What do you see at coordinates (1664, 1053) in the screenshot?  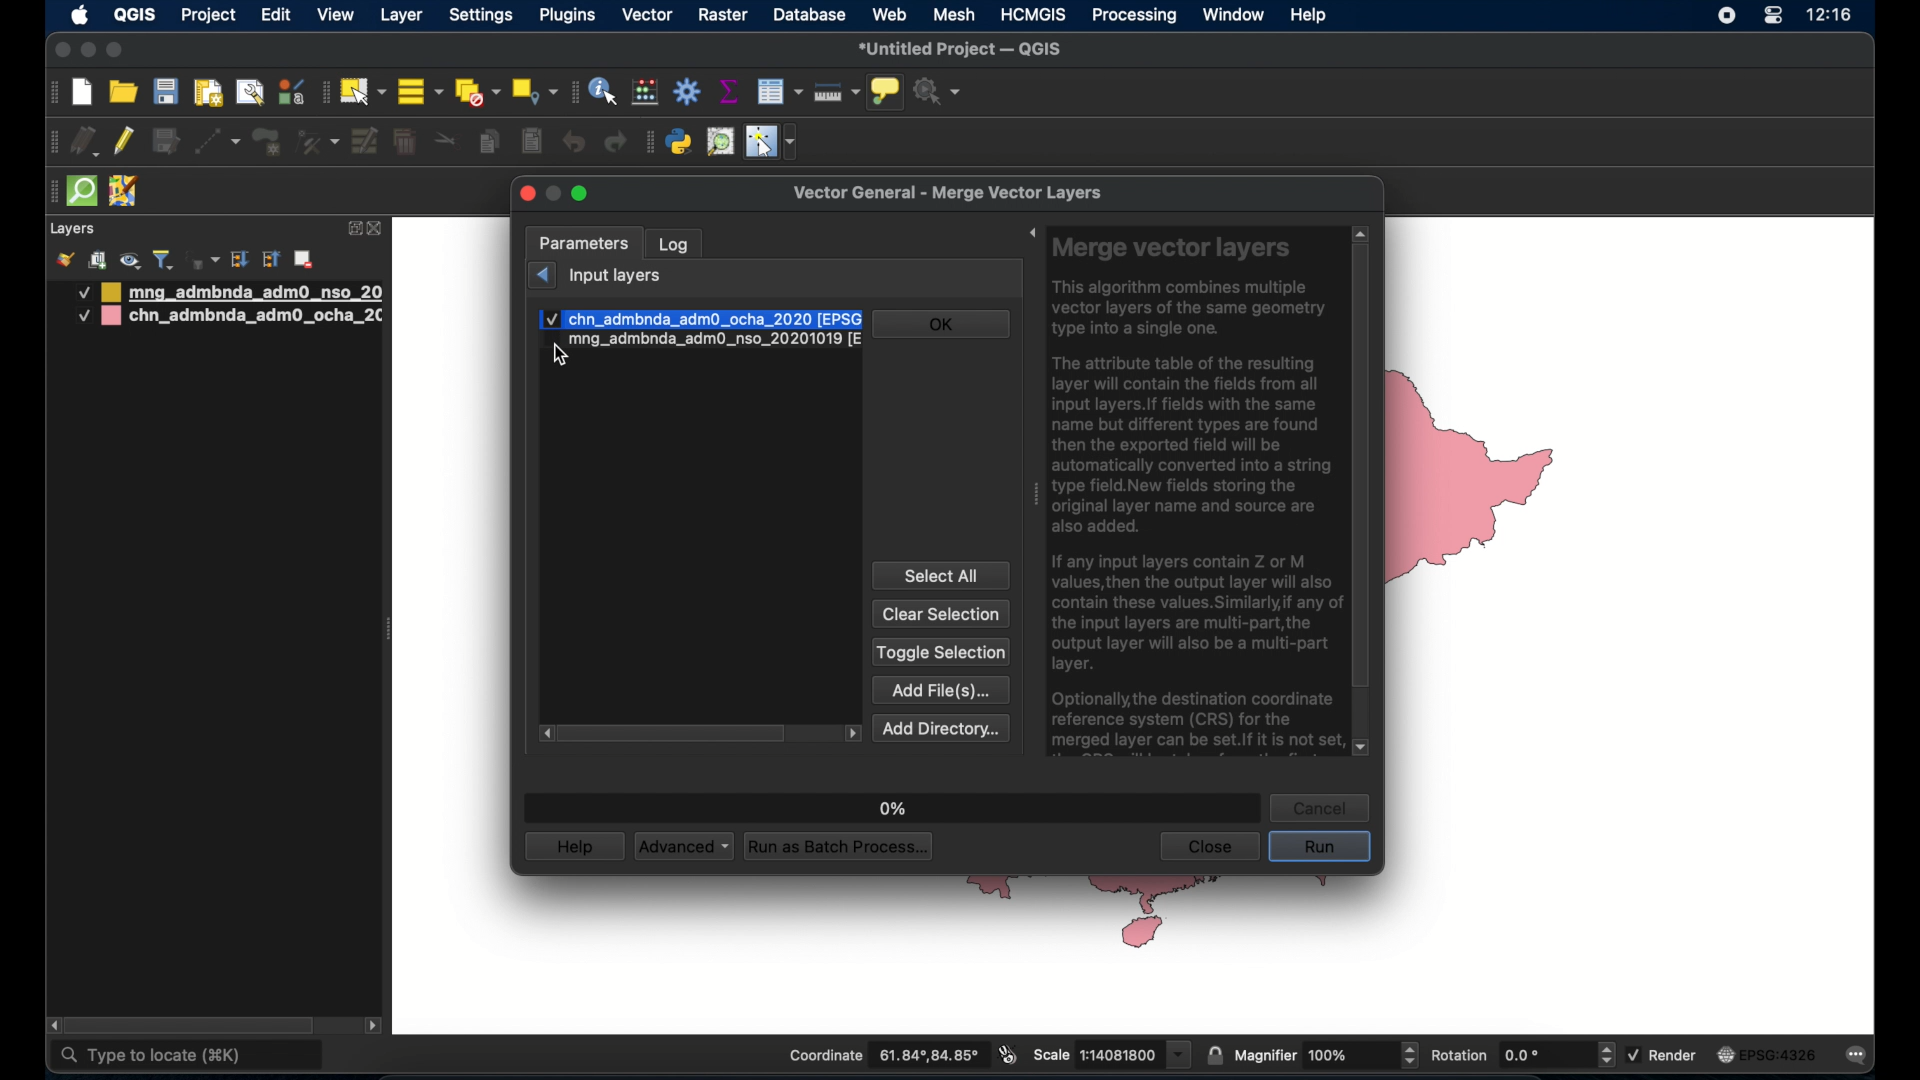 I see `render` at bounding box center [1664, 1053].